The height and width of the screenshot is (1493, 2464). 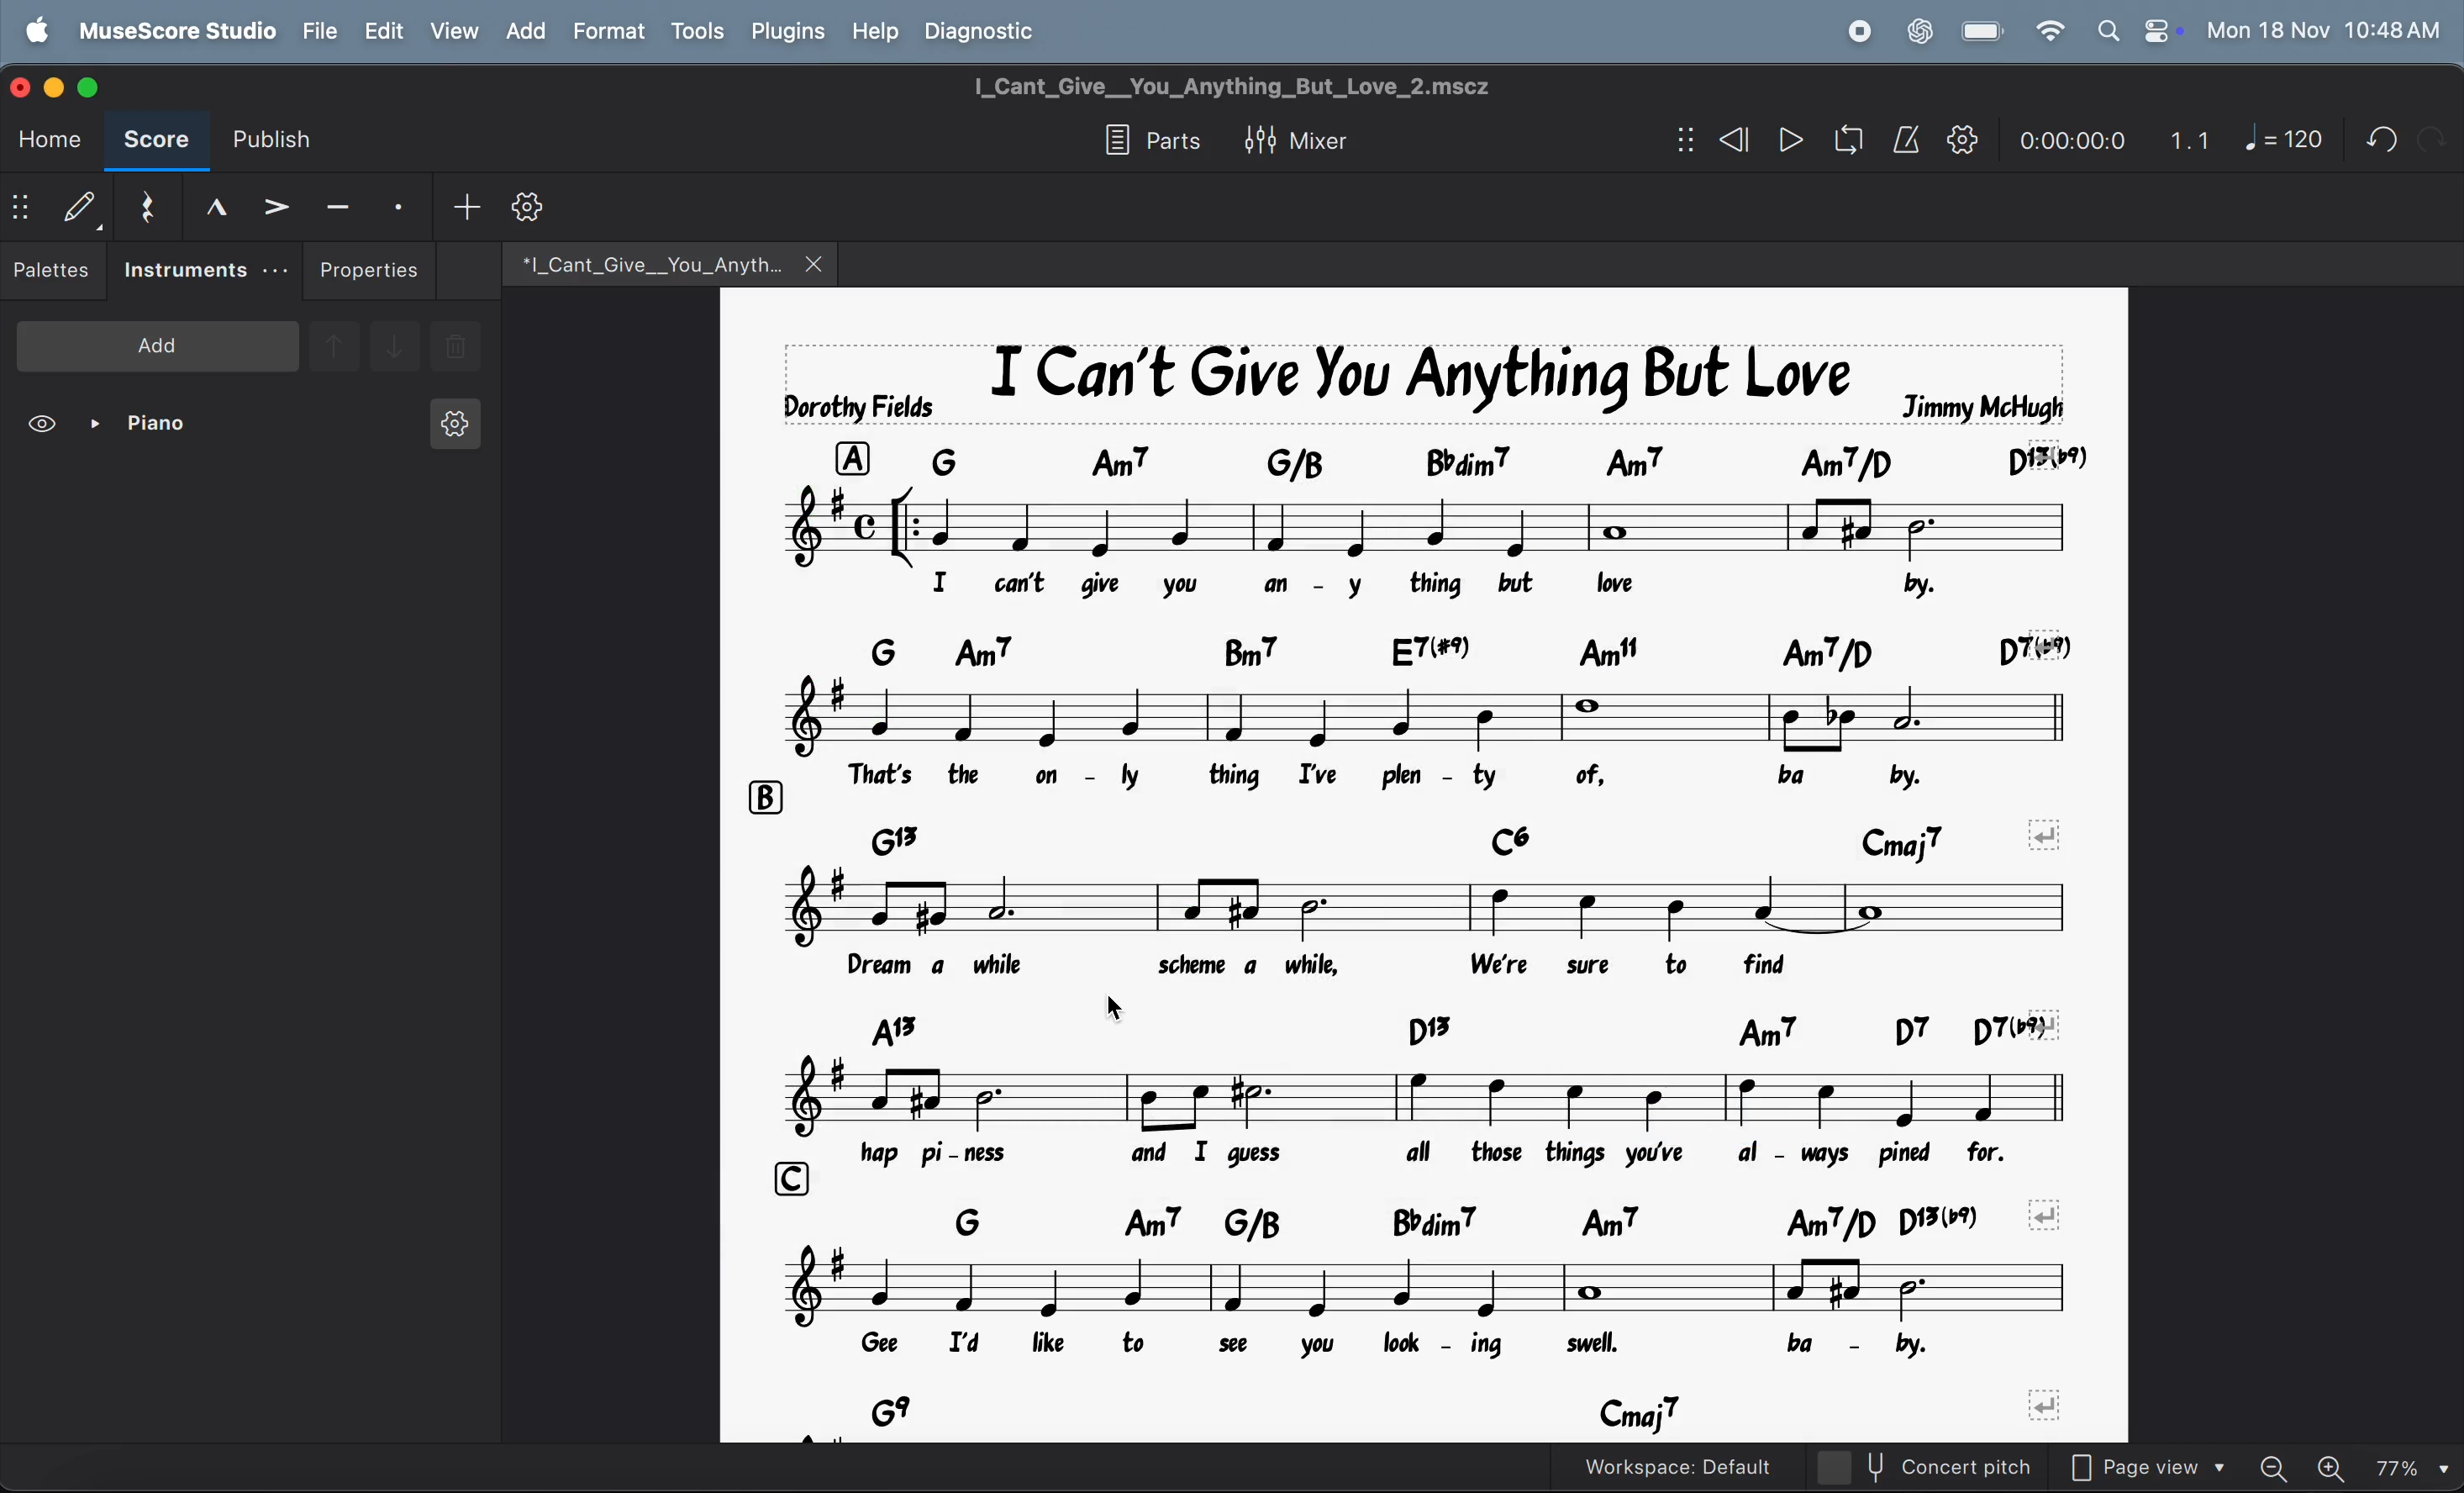 I want to click on tenuto, so click(x=338, y=203).